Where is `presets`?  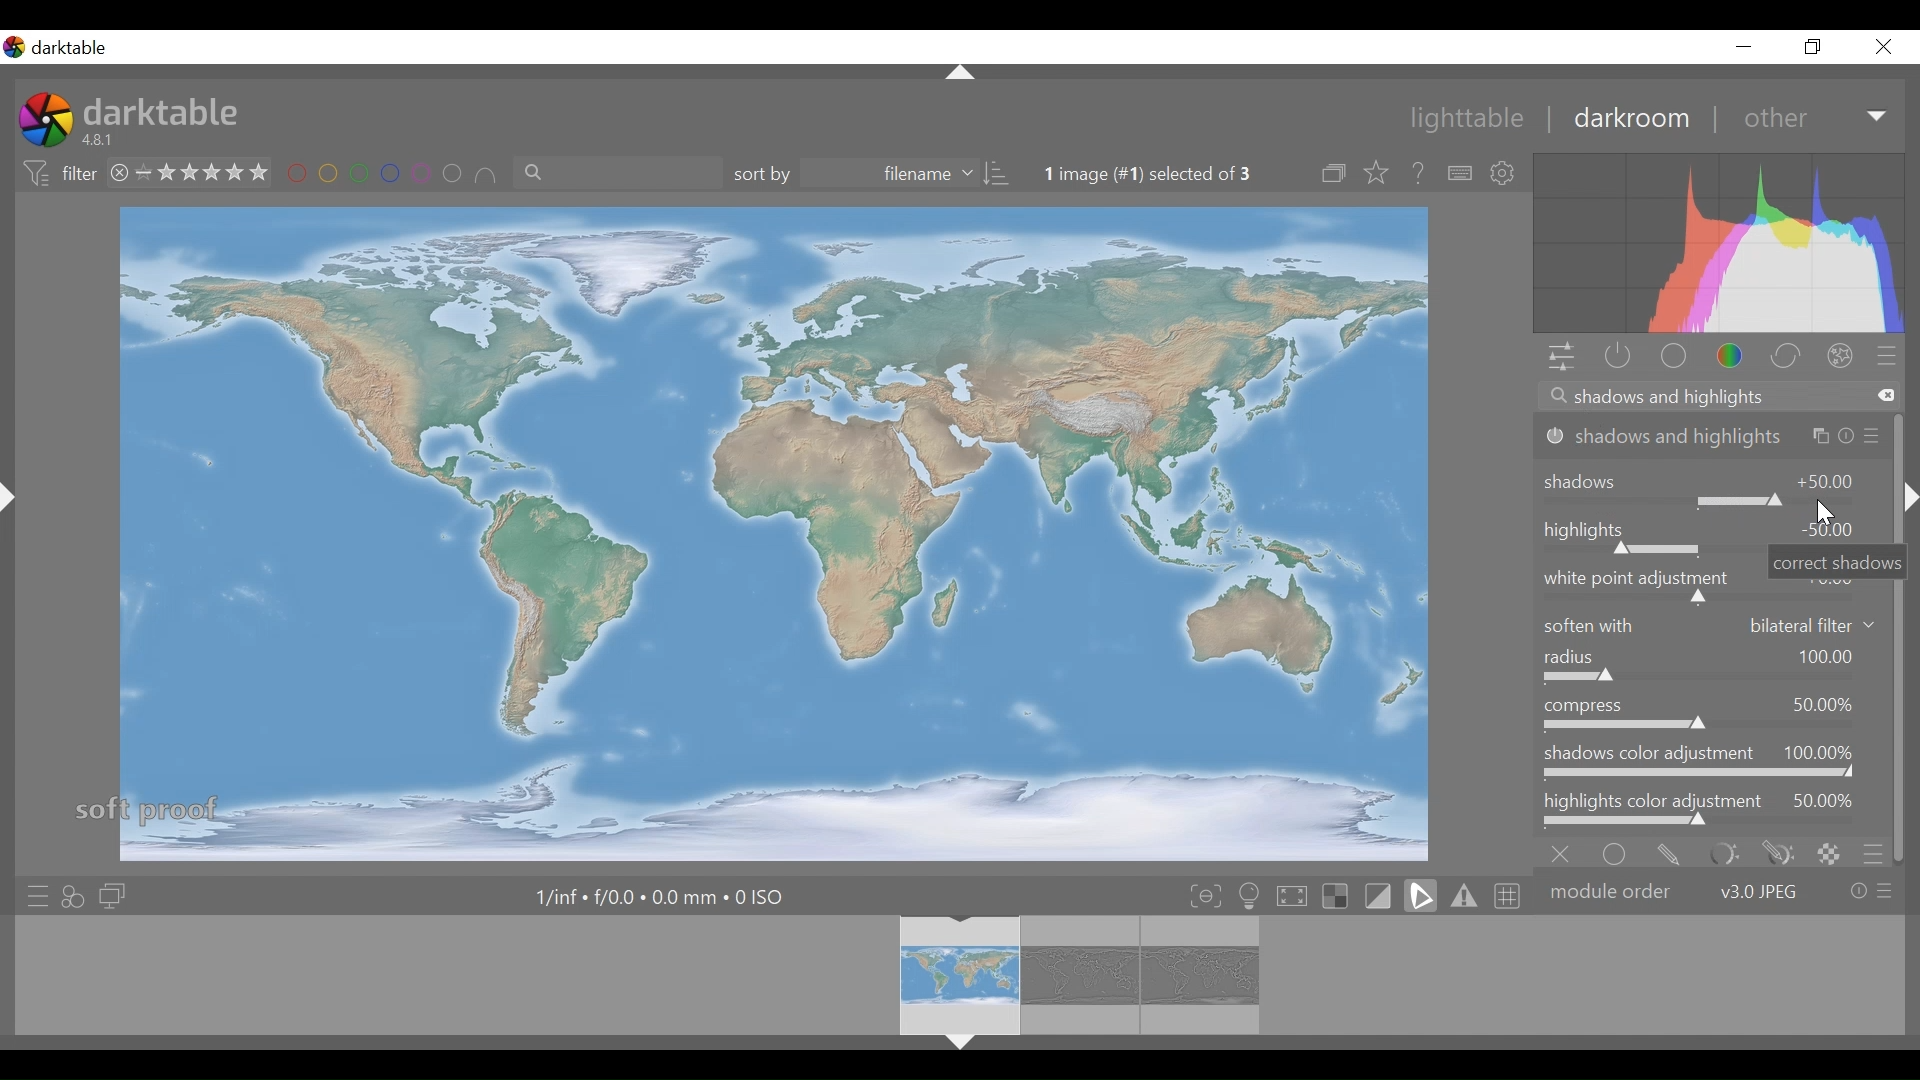 presets is located at coordinates (1893, 356).